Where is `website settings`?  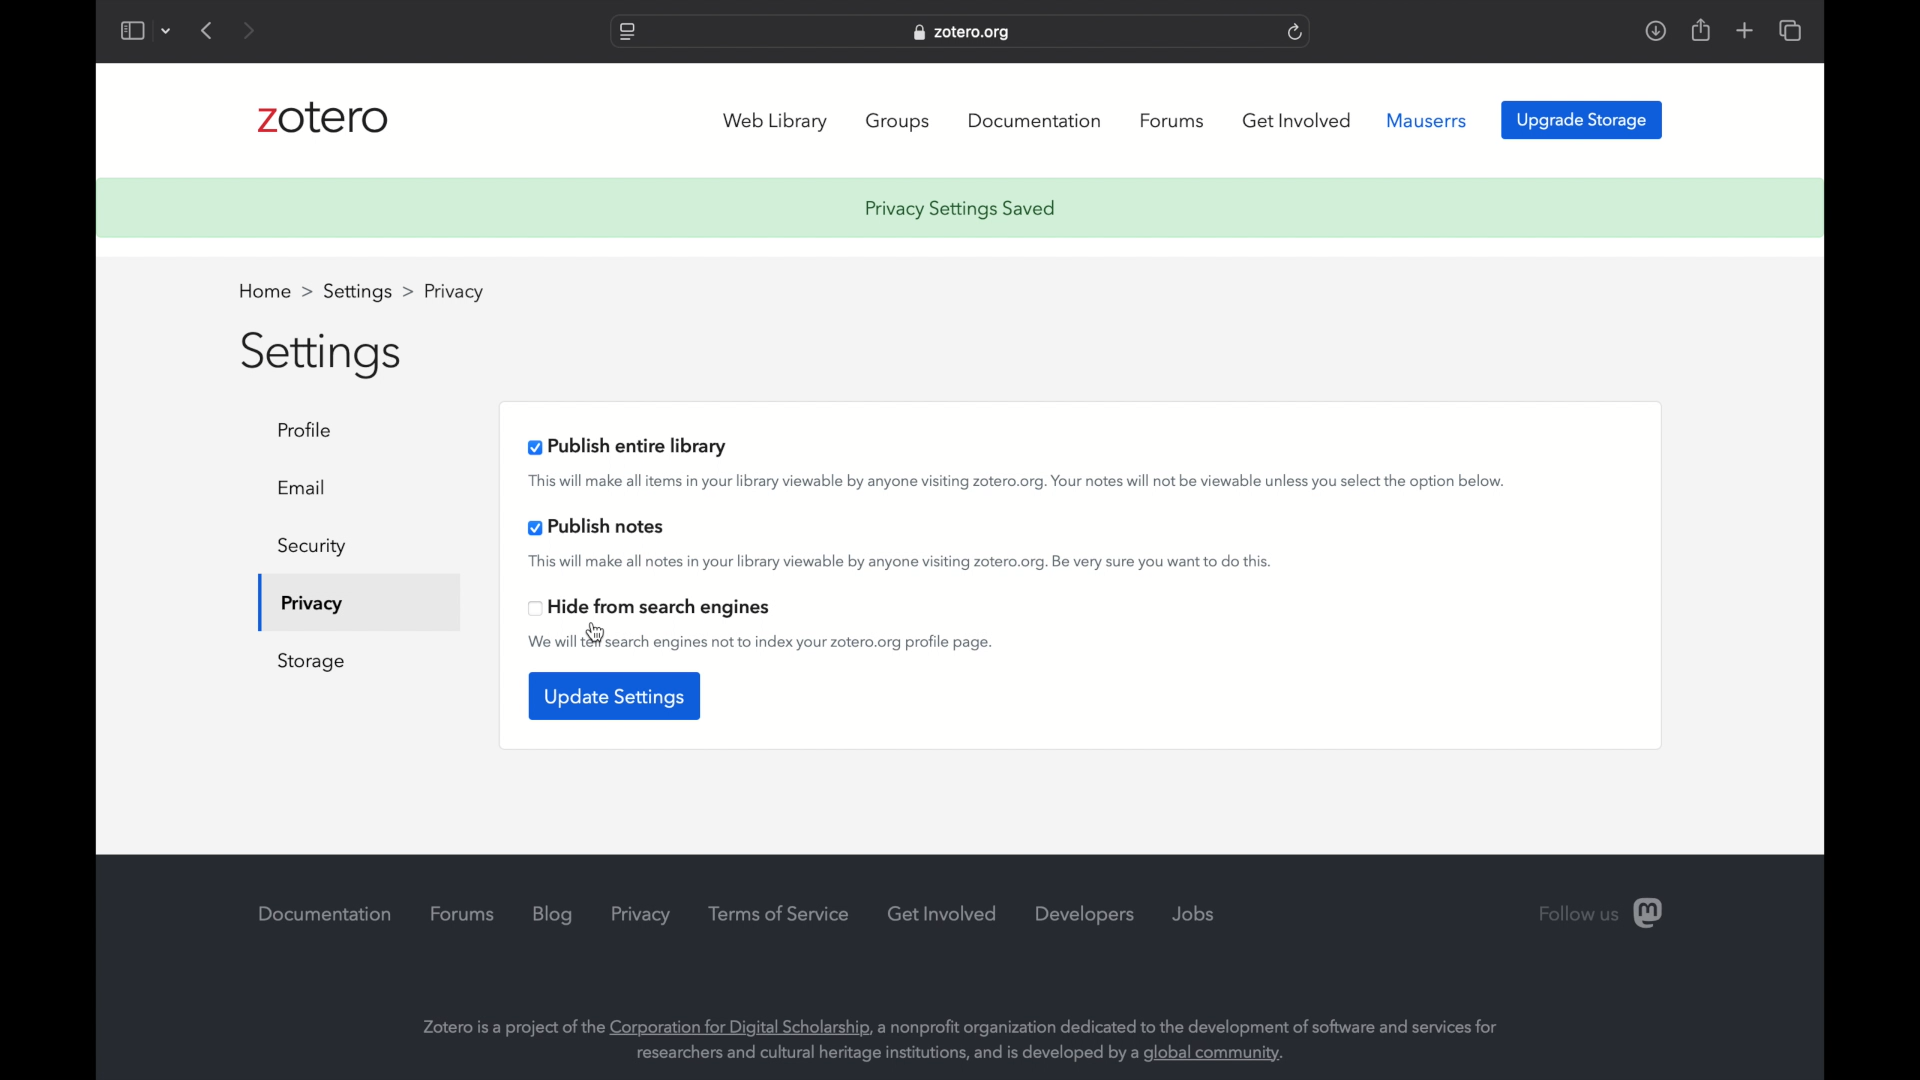 website settings is located at coordinates (625, 33).